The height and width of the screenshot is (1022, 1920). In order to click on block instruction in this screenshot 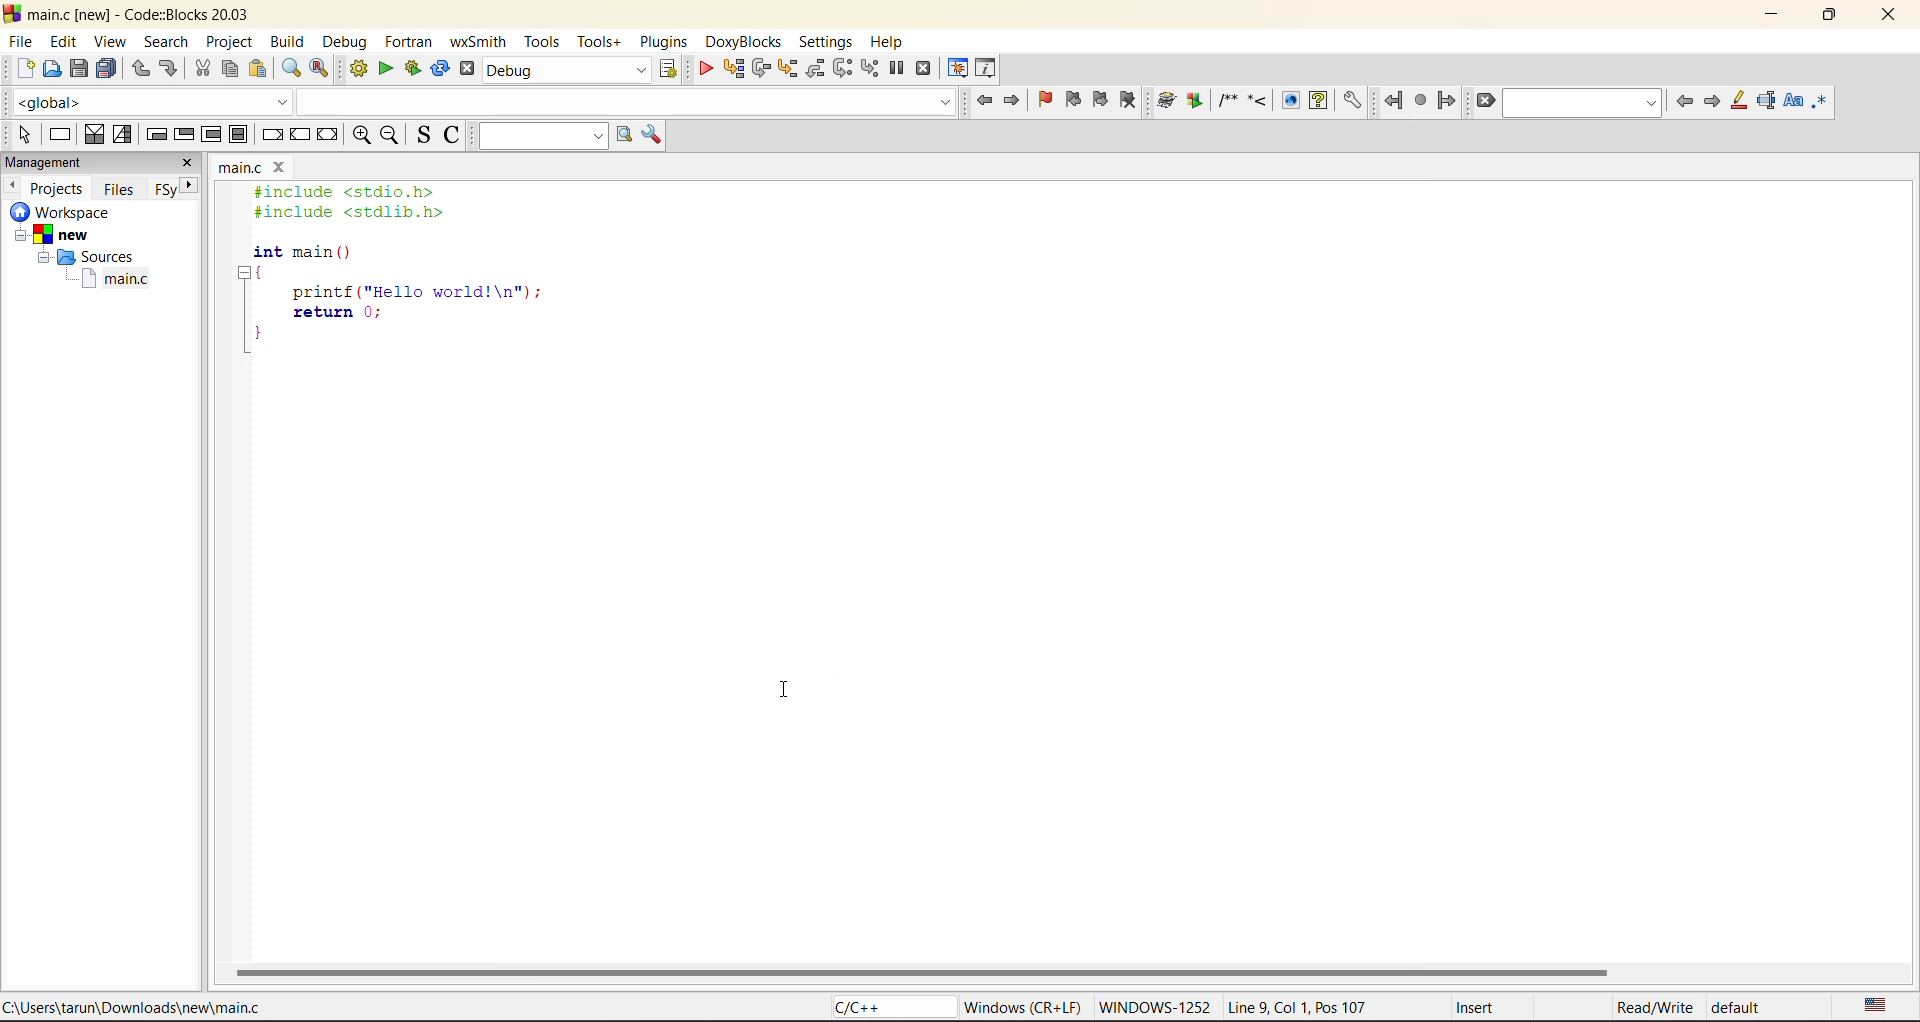, I will do `click(241, 133)`.